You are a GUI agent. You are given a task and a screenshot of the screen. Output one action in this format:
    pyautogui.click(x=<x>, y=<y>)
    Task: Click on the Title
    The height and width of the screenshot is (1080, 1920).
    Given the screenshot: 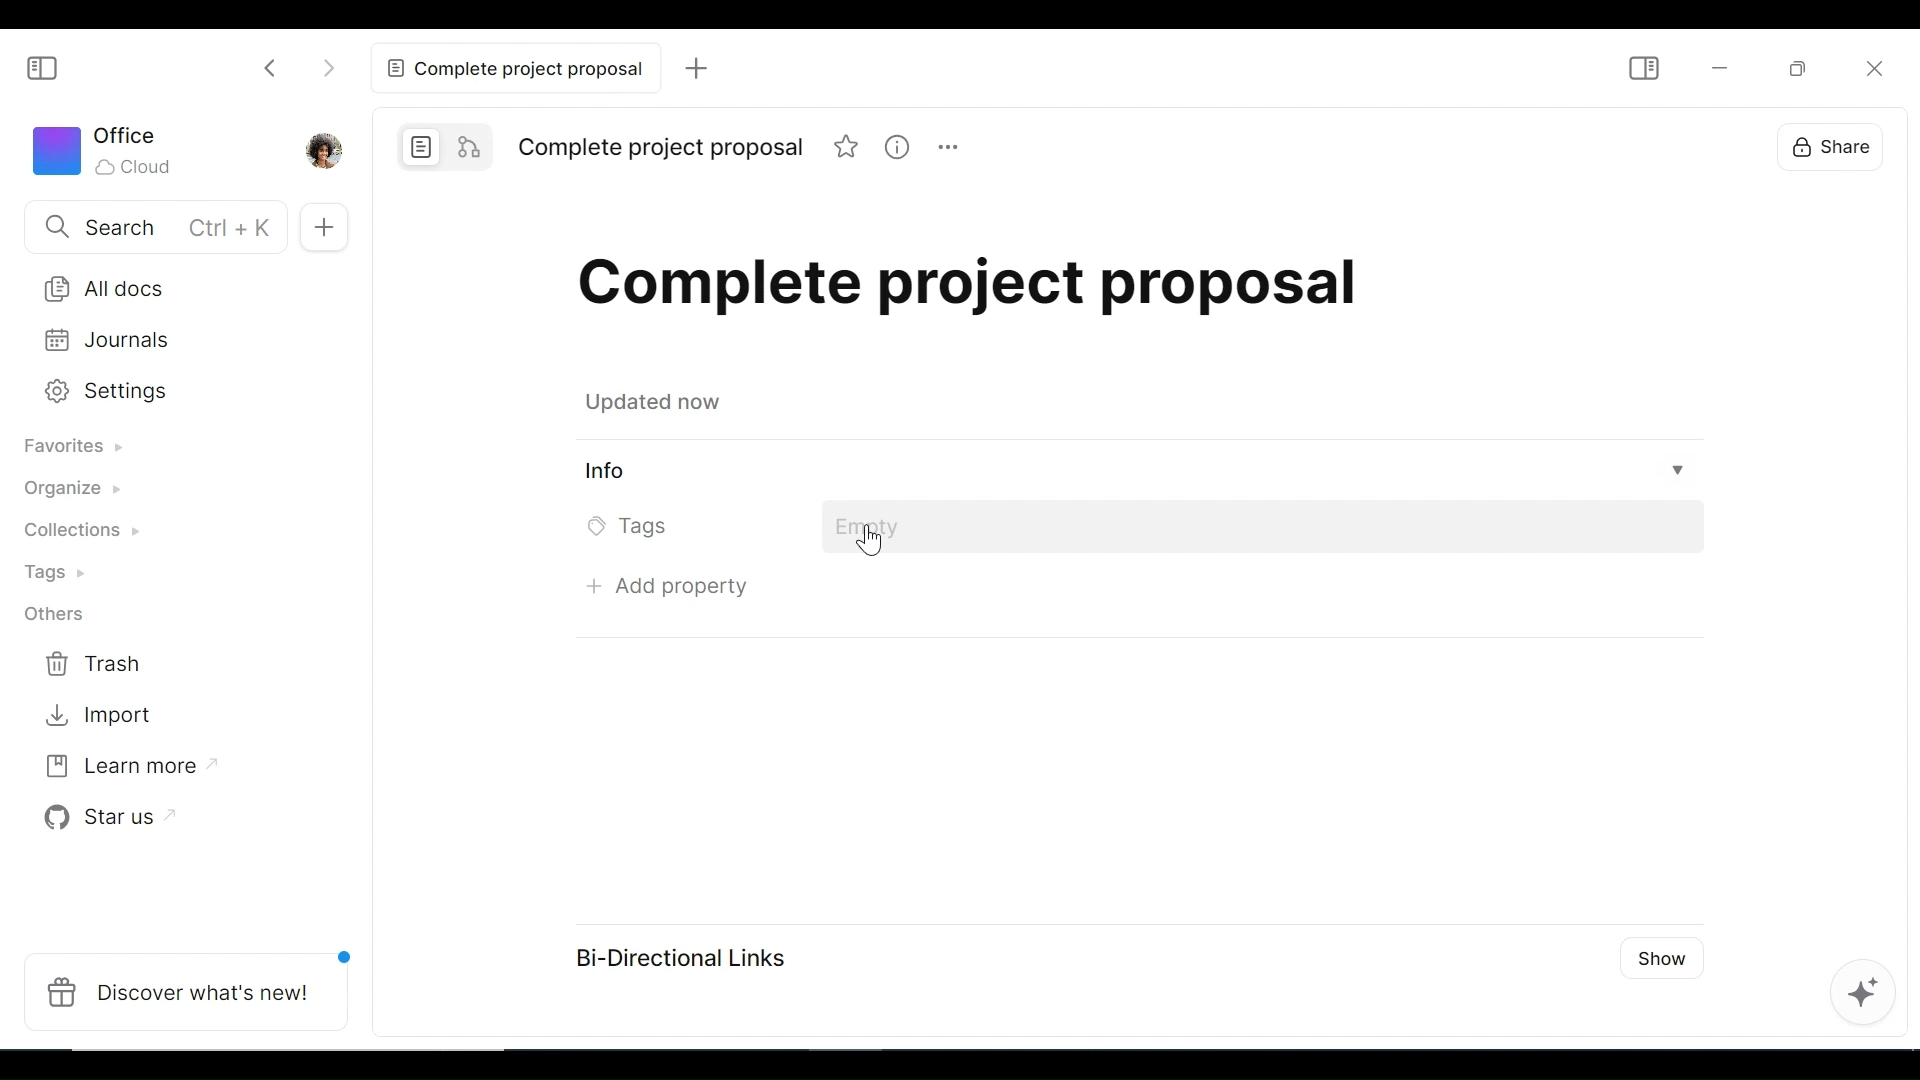 What is the action you would take?
    pyautogui.click(x=971, y=282)
    